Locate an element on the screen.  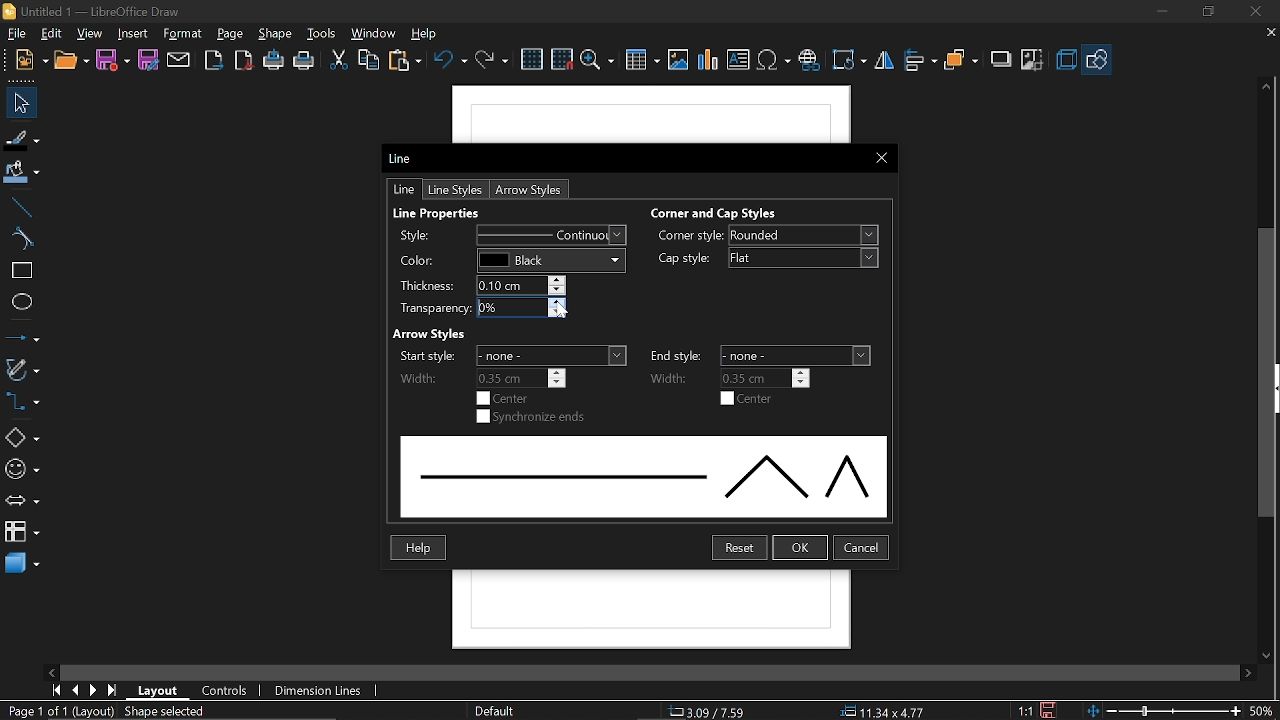
Synchronize ends is located at coordinates (531, 417).